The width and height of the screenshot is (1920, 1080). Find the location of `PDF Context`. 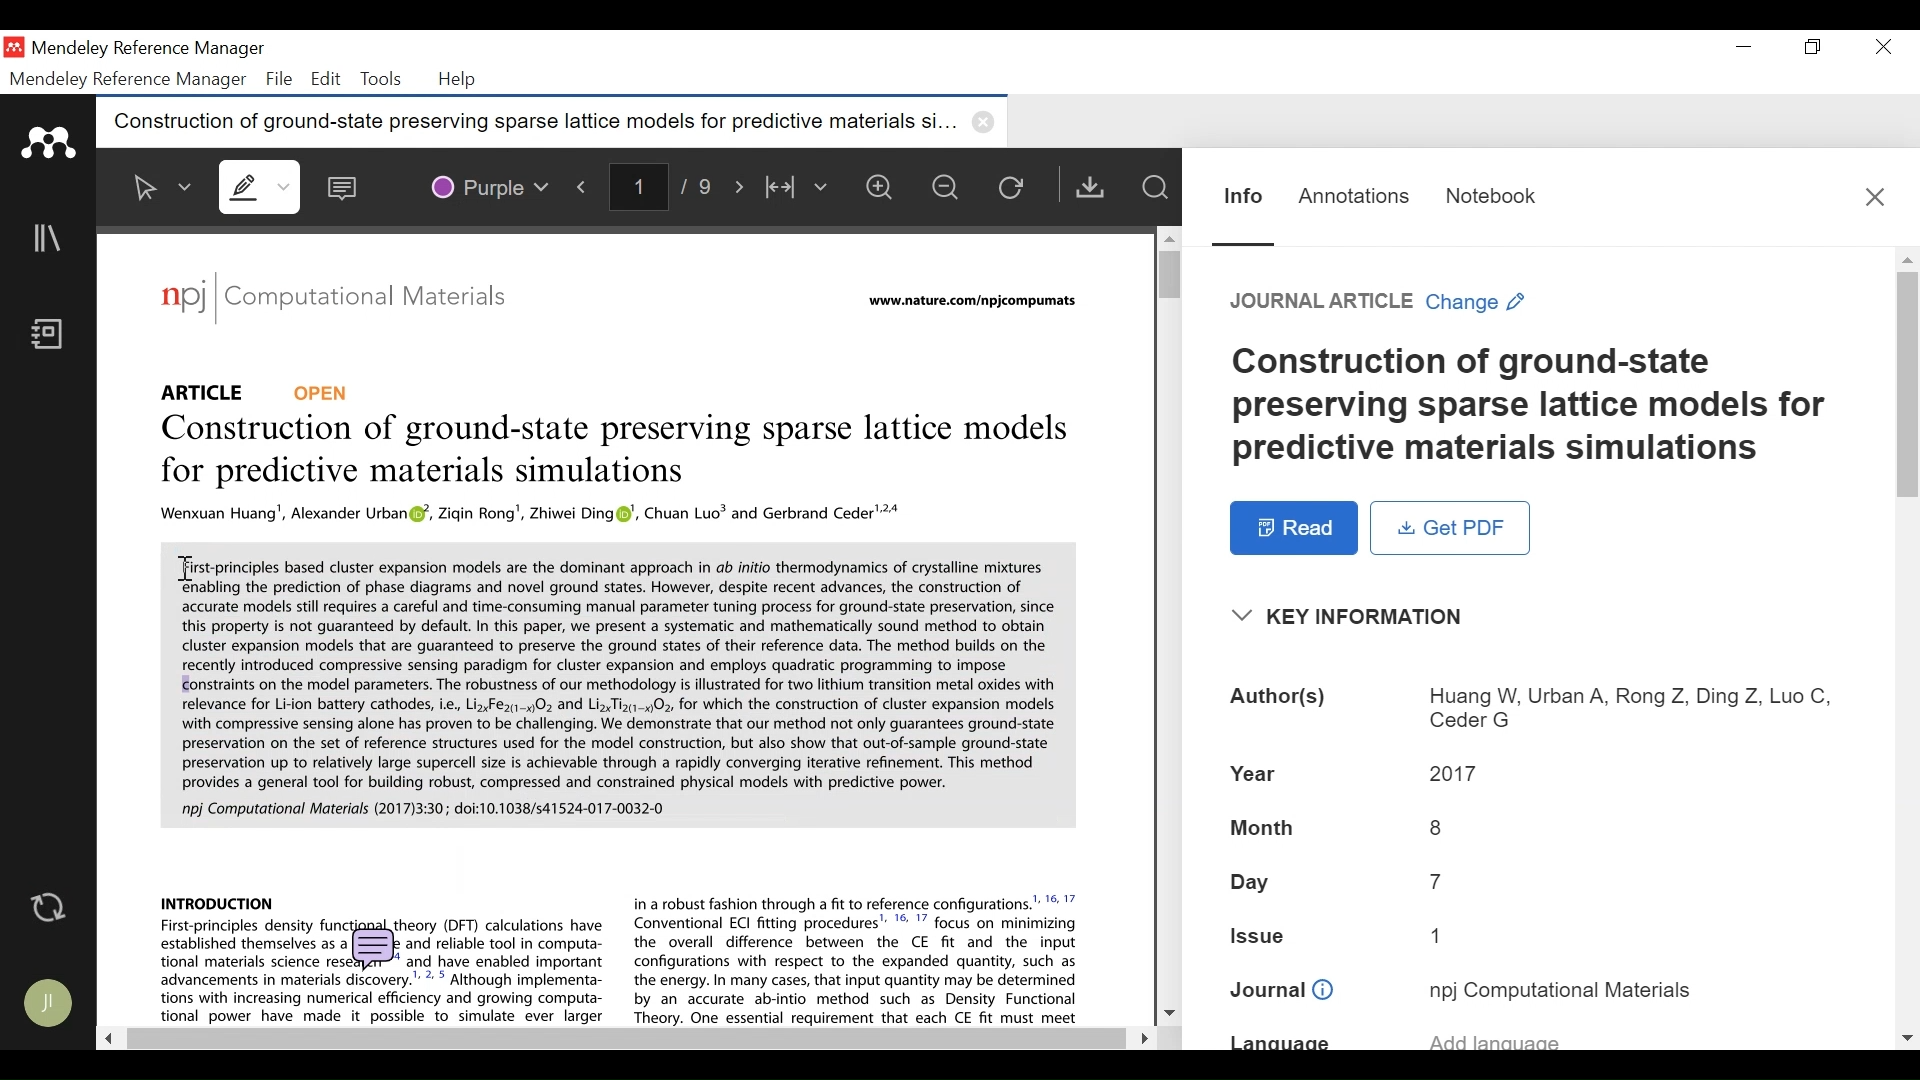

PDF Context is located at coordinates (621, 690).